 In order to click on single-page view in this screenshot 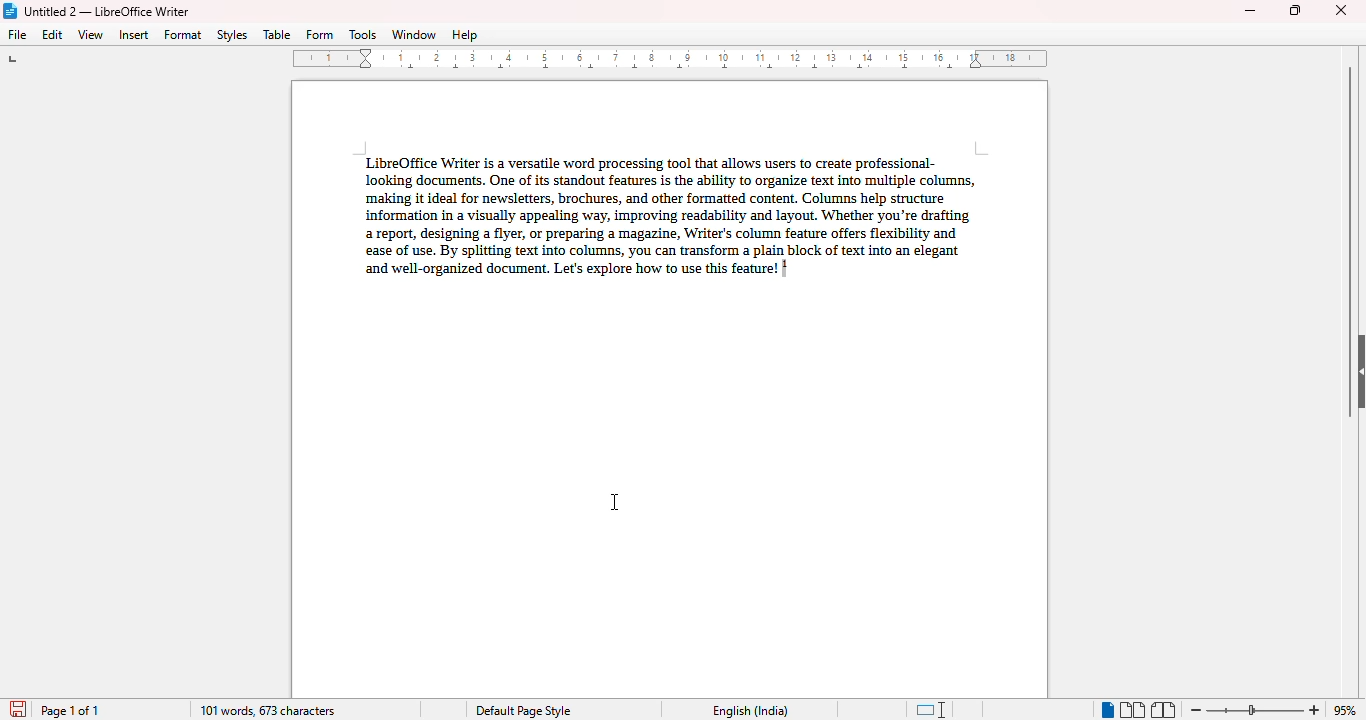, I will do `click(1106, 710)`.